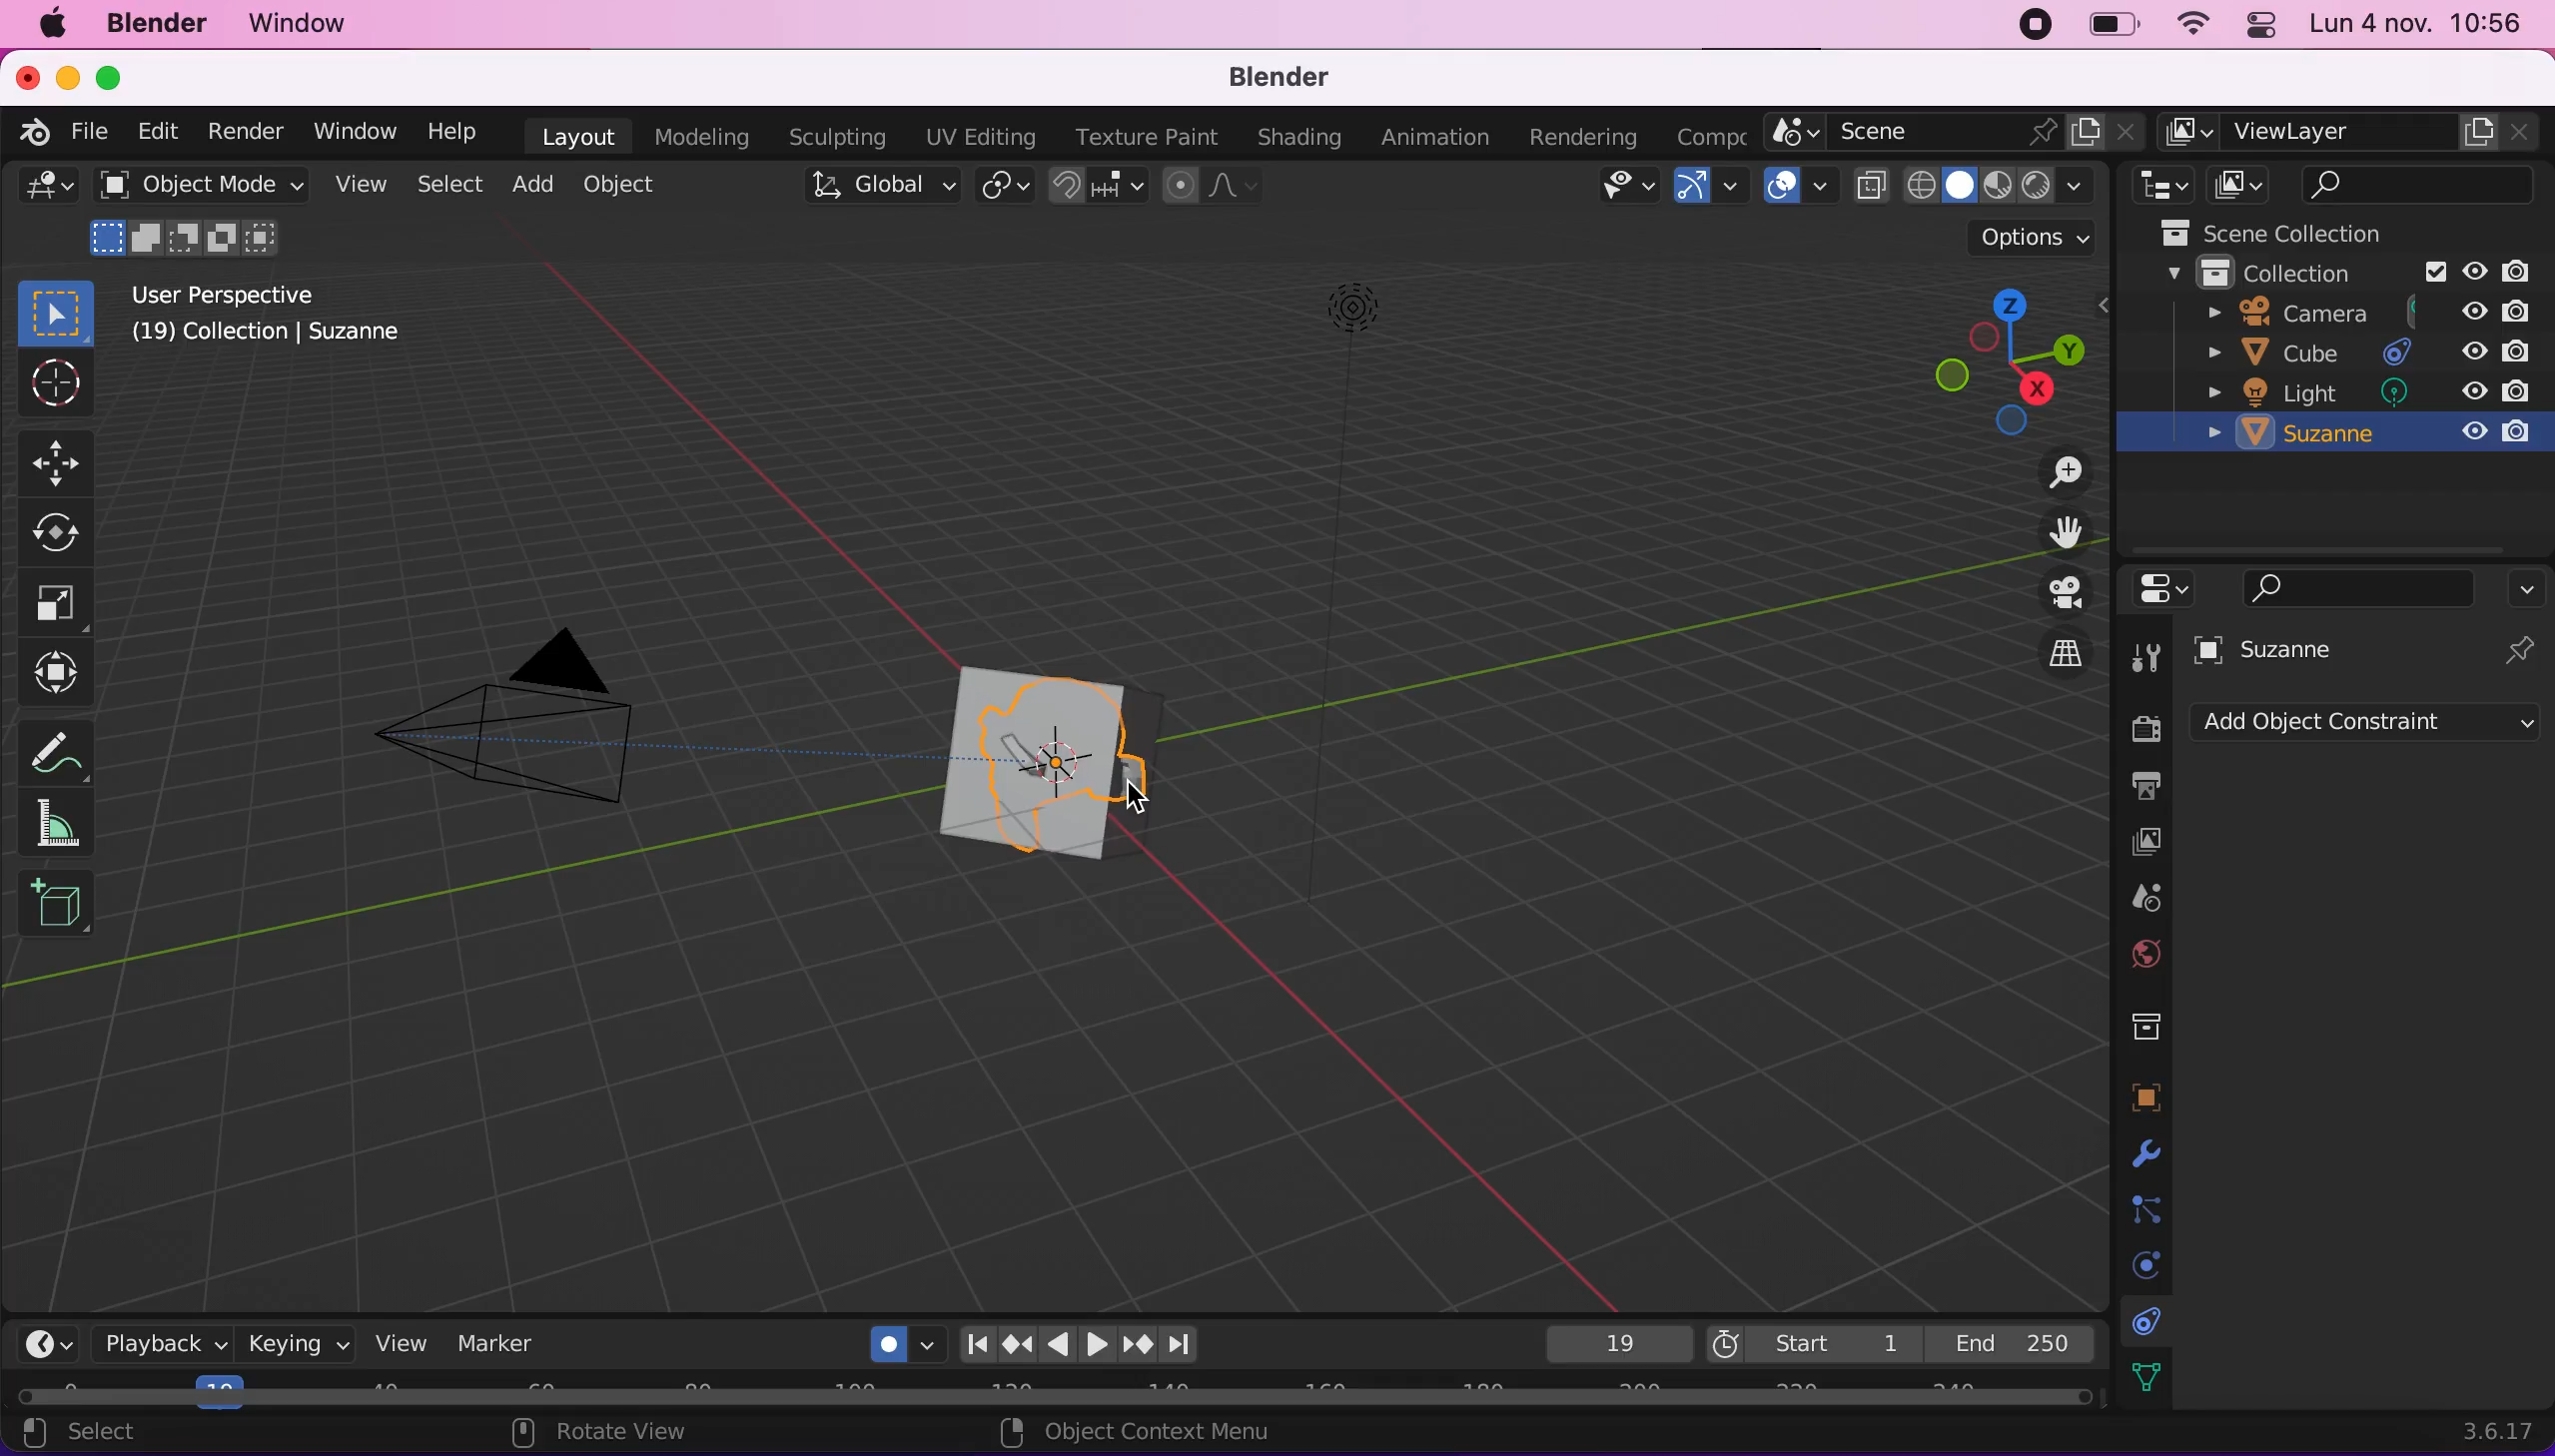 The image size is (2555, 1456). I want to click on particles, so click(2143, 1205).